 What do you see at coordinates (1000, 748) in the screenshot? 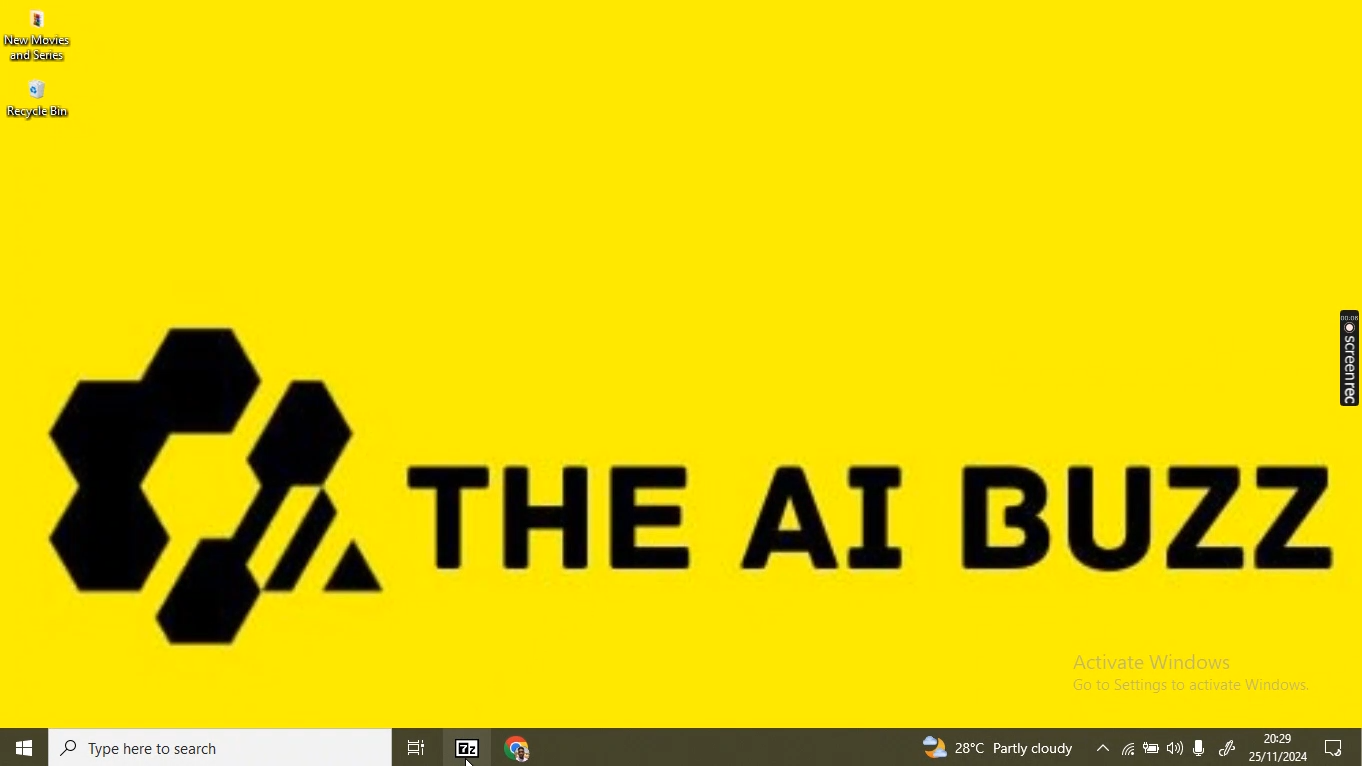
I see `28 degree partly cloudly` at bounding box center [1000, 748].